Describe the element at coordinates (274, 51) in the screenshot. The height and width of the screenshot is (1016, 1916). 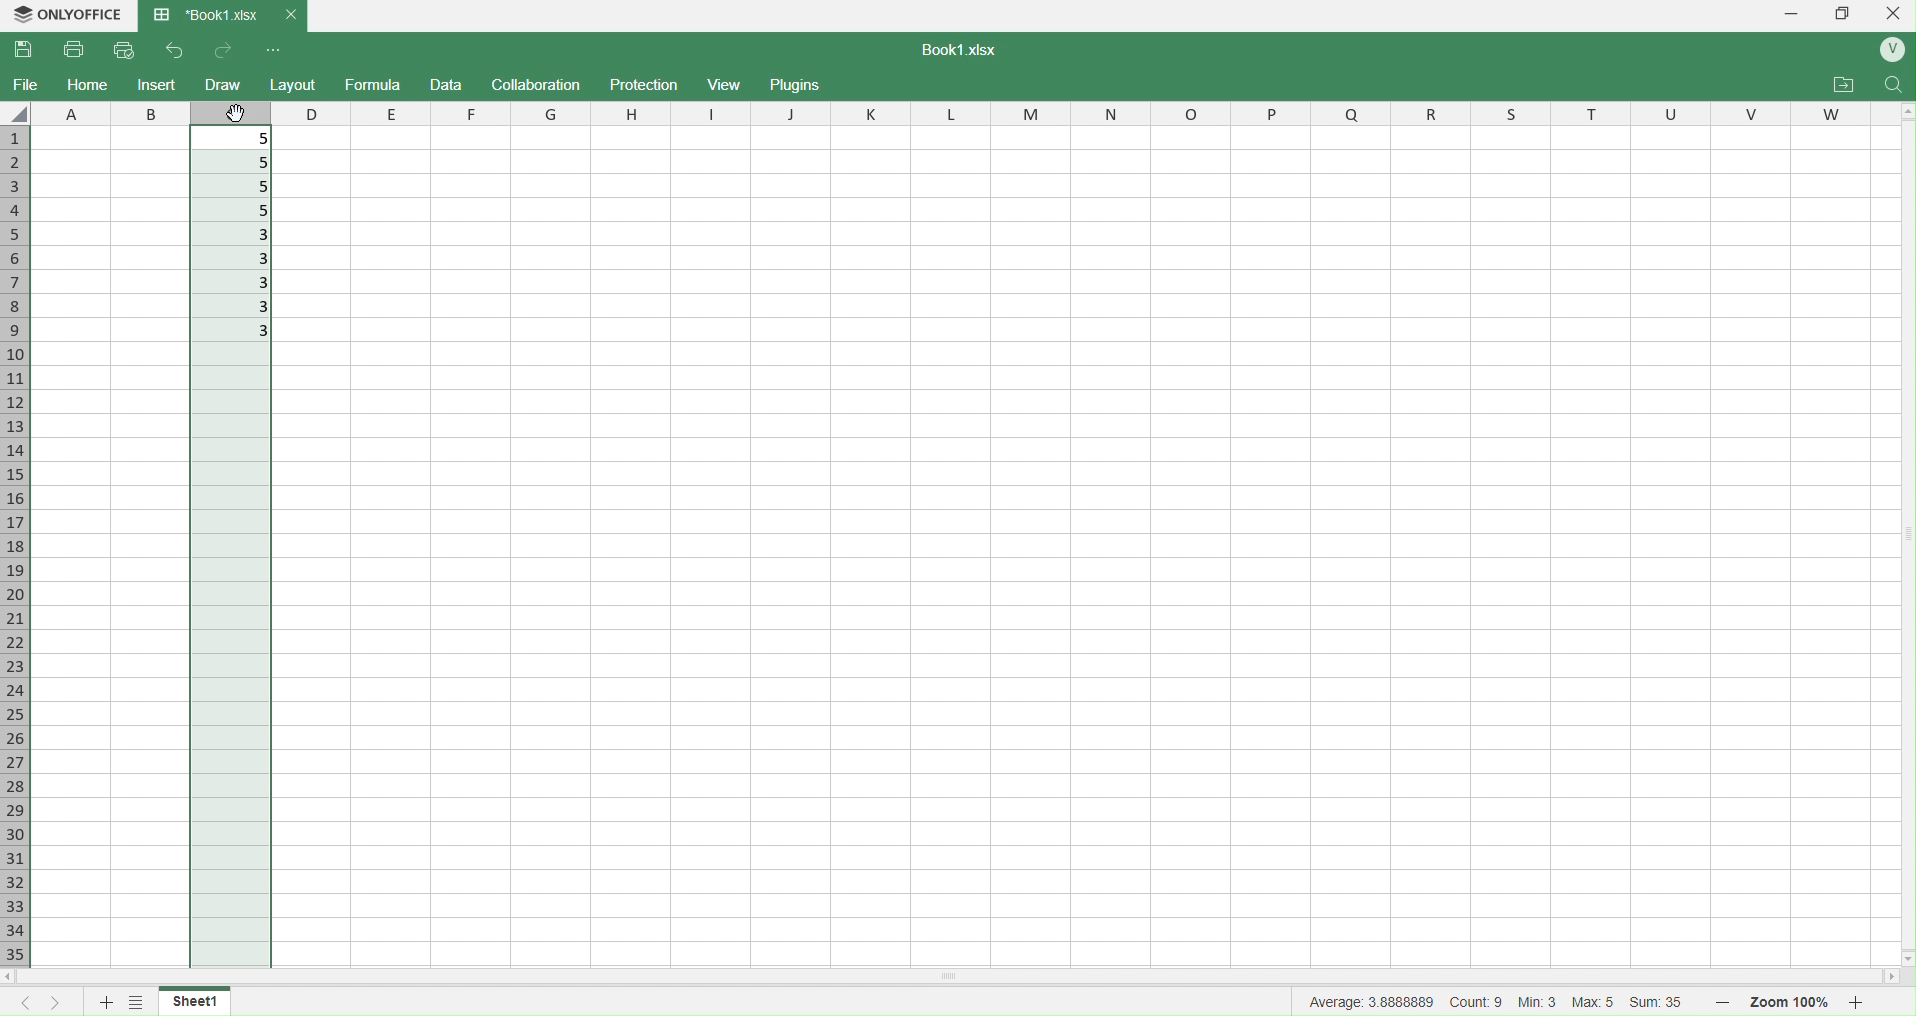
I see `Customize Quick access toolbar` at that location.